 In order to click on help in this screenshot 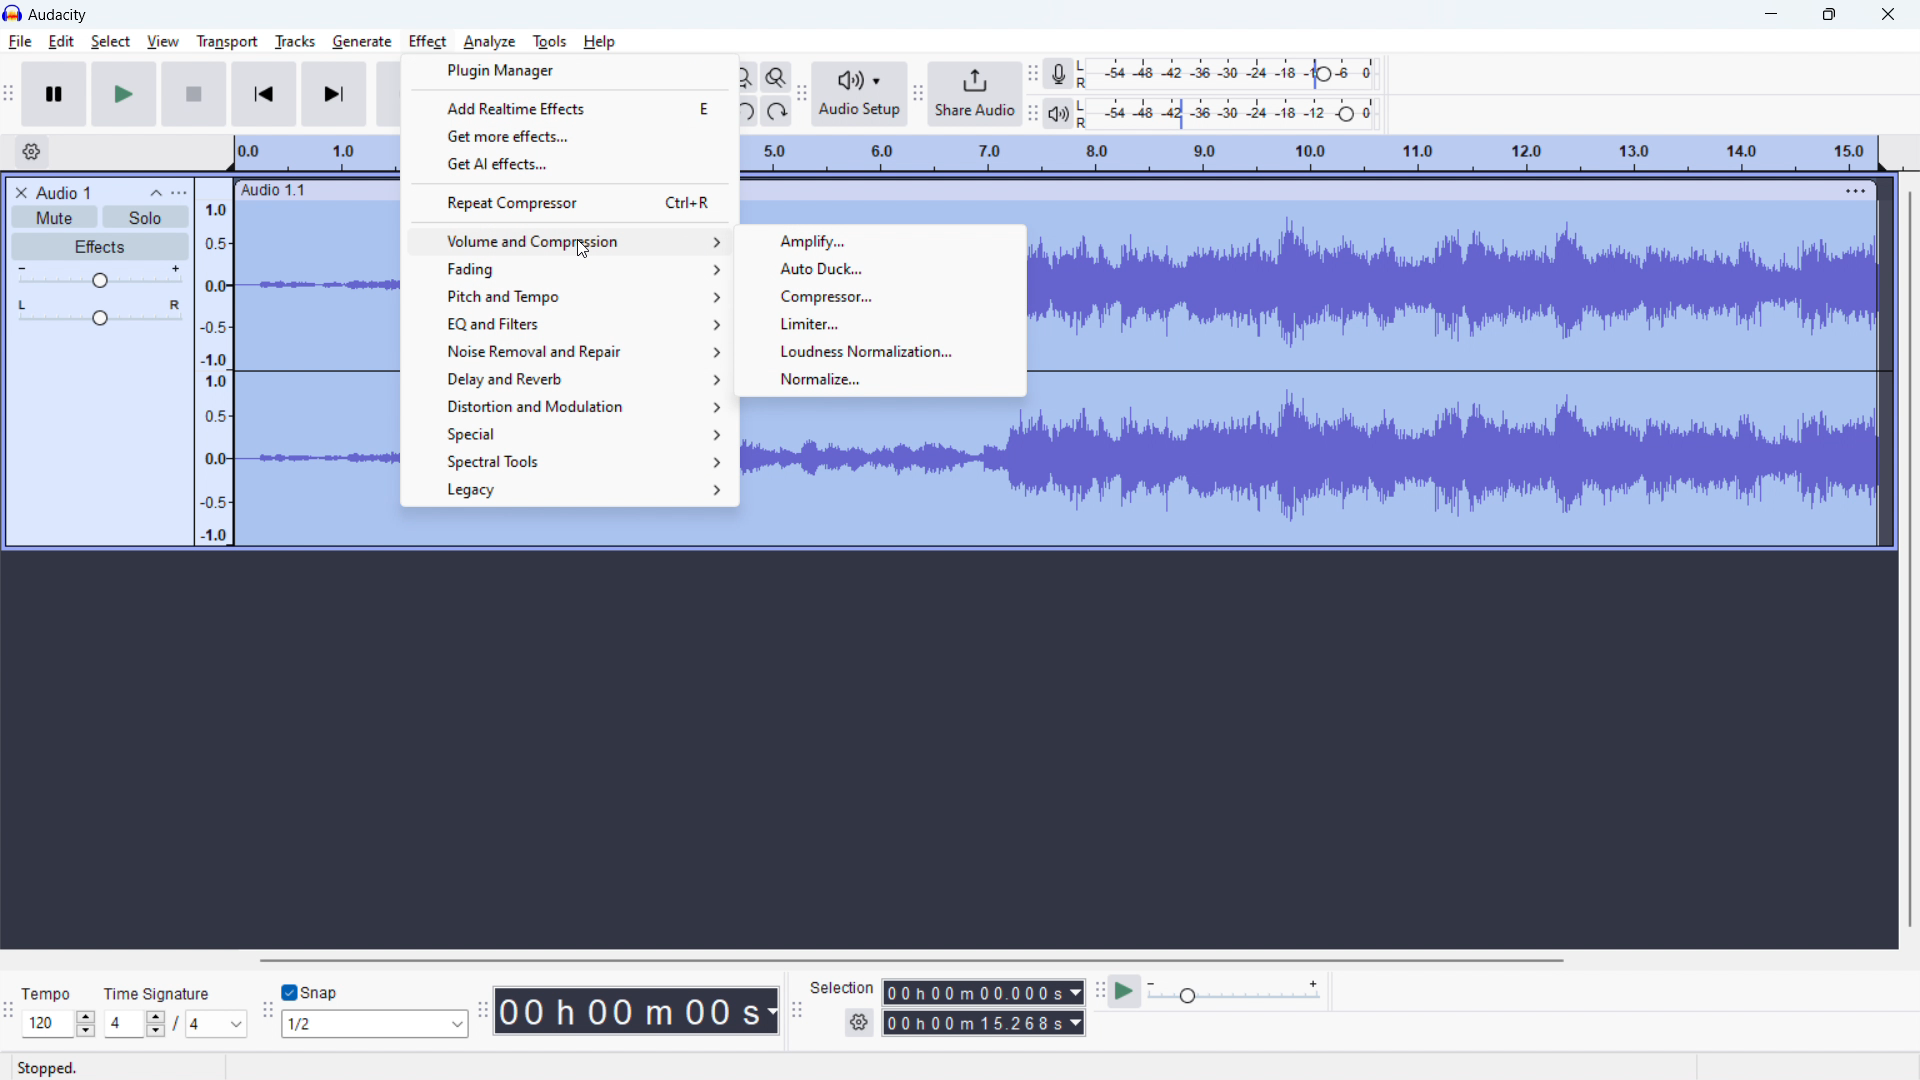, I will do `click(600, 42)`.